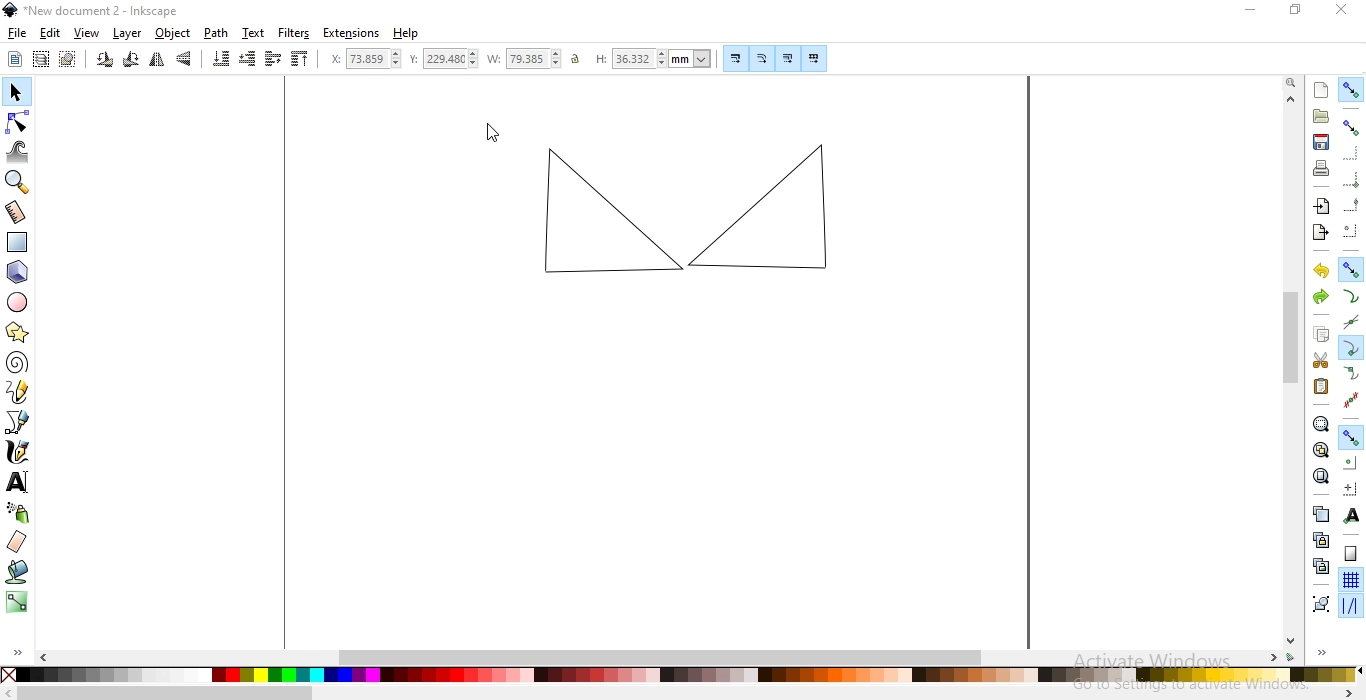 This screenshot has width=1366, height=700. Describe the element at coordinates (1340, 14) in the screenshot. I see `close` at that location.